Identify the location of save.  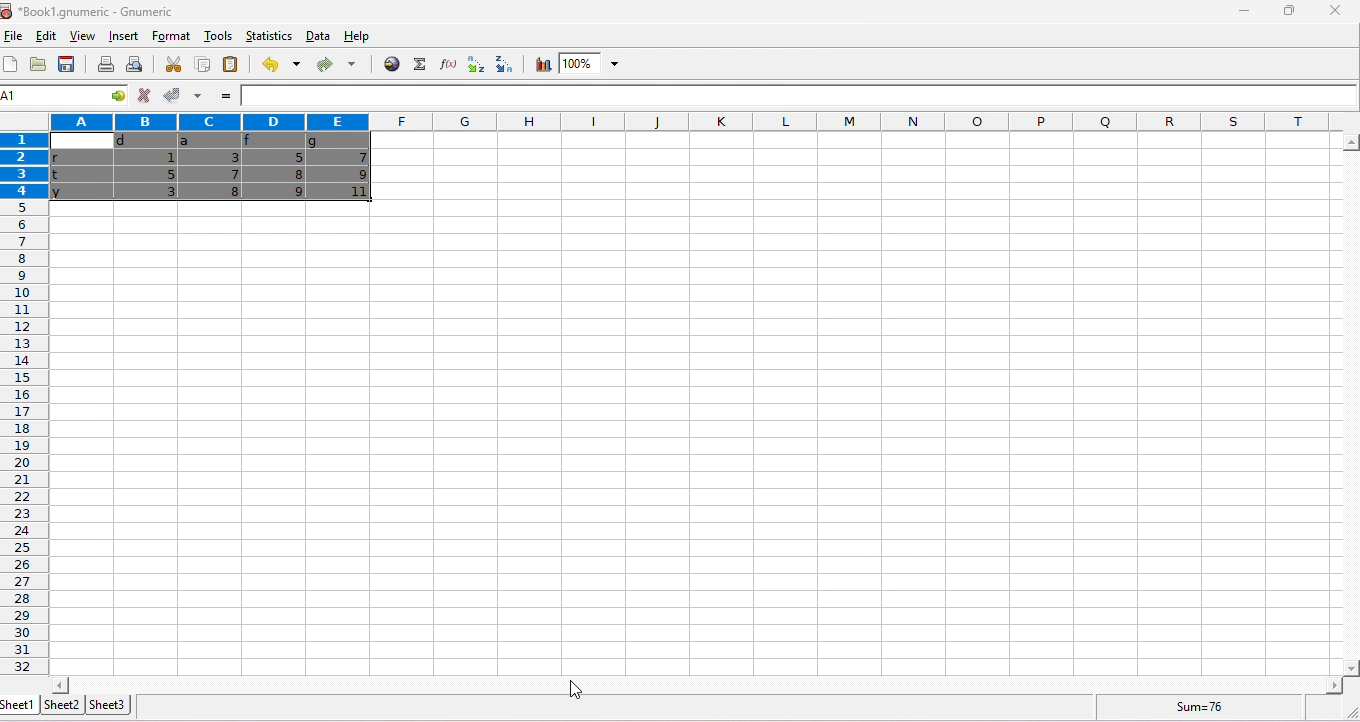
(69, 65).